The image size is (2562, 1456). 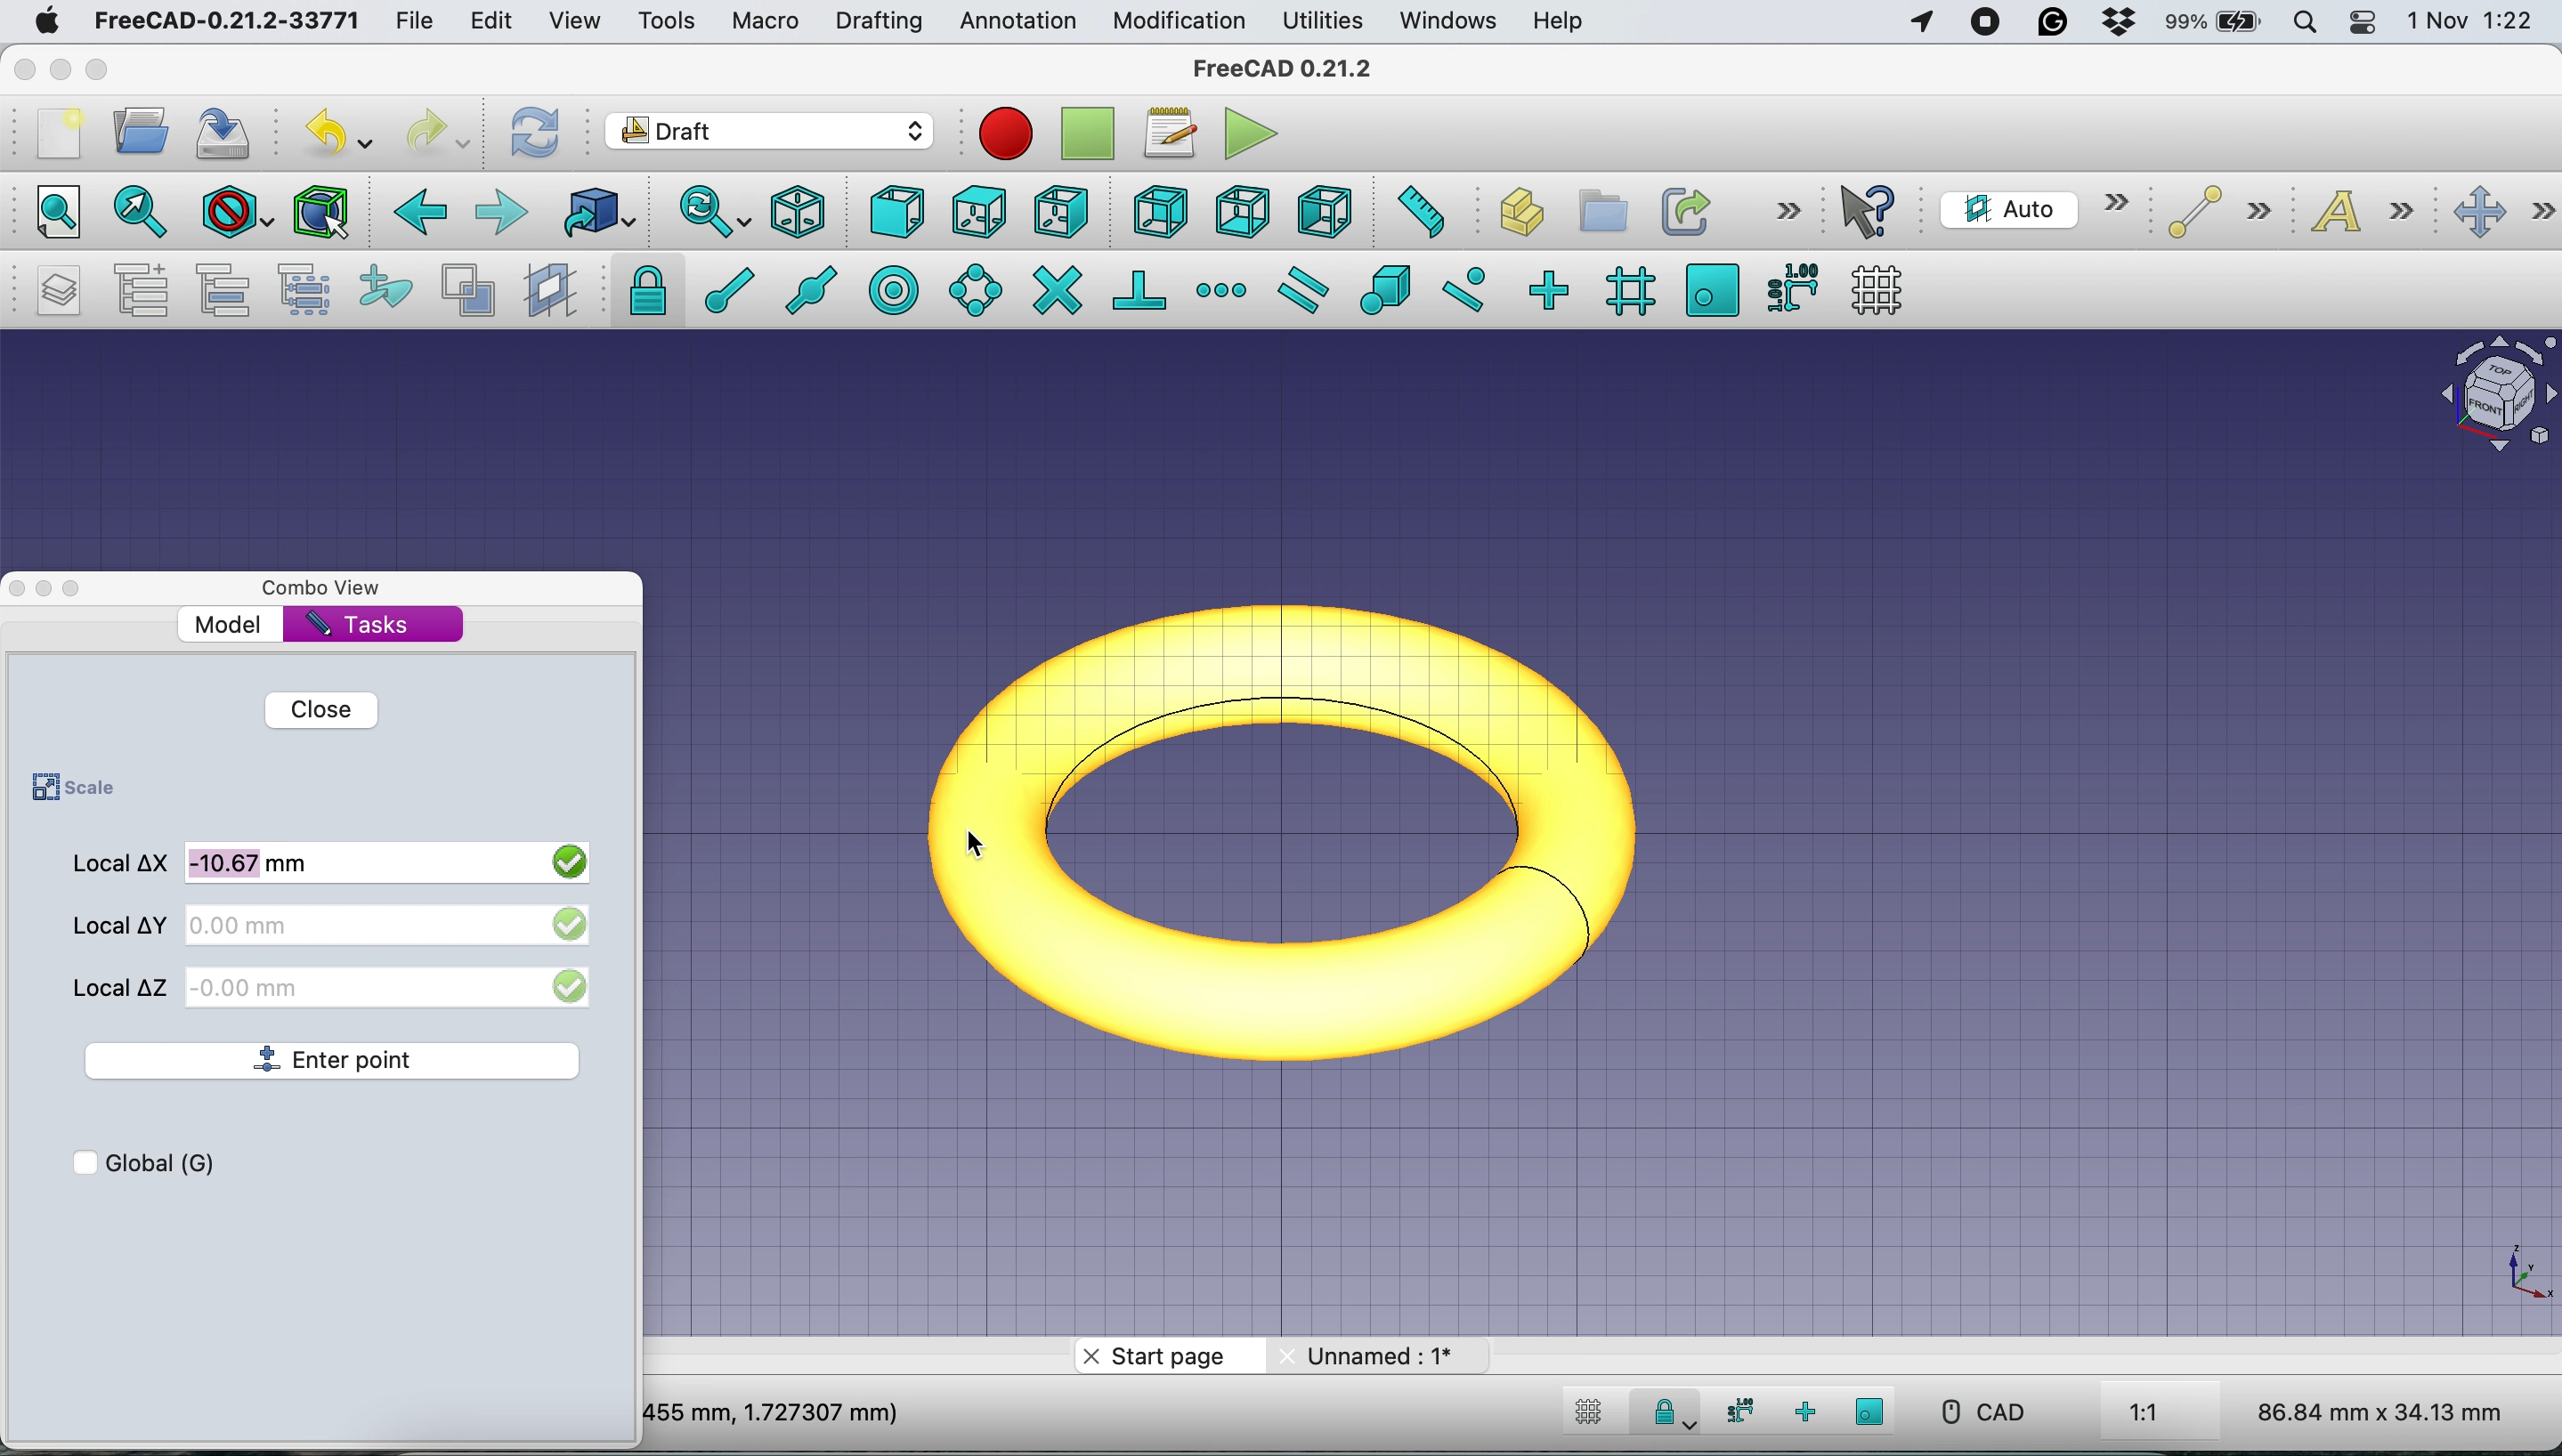 What do you see at coordinates (1325, 22) in the screenshot?
I see `utilities` at bounding box center [1325, 22].